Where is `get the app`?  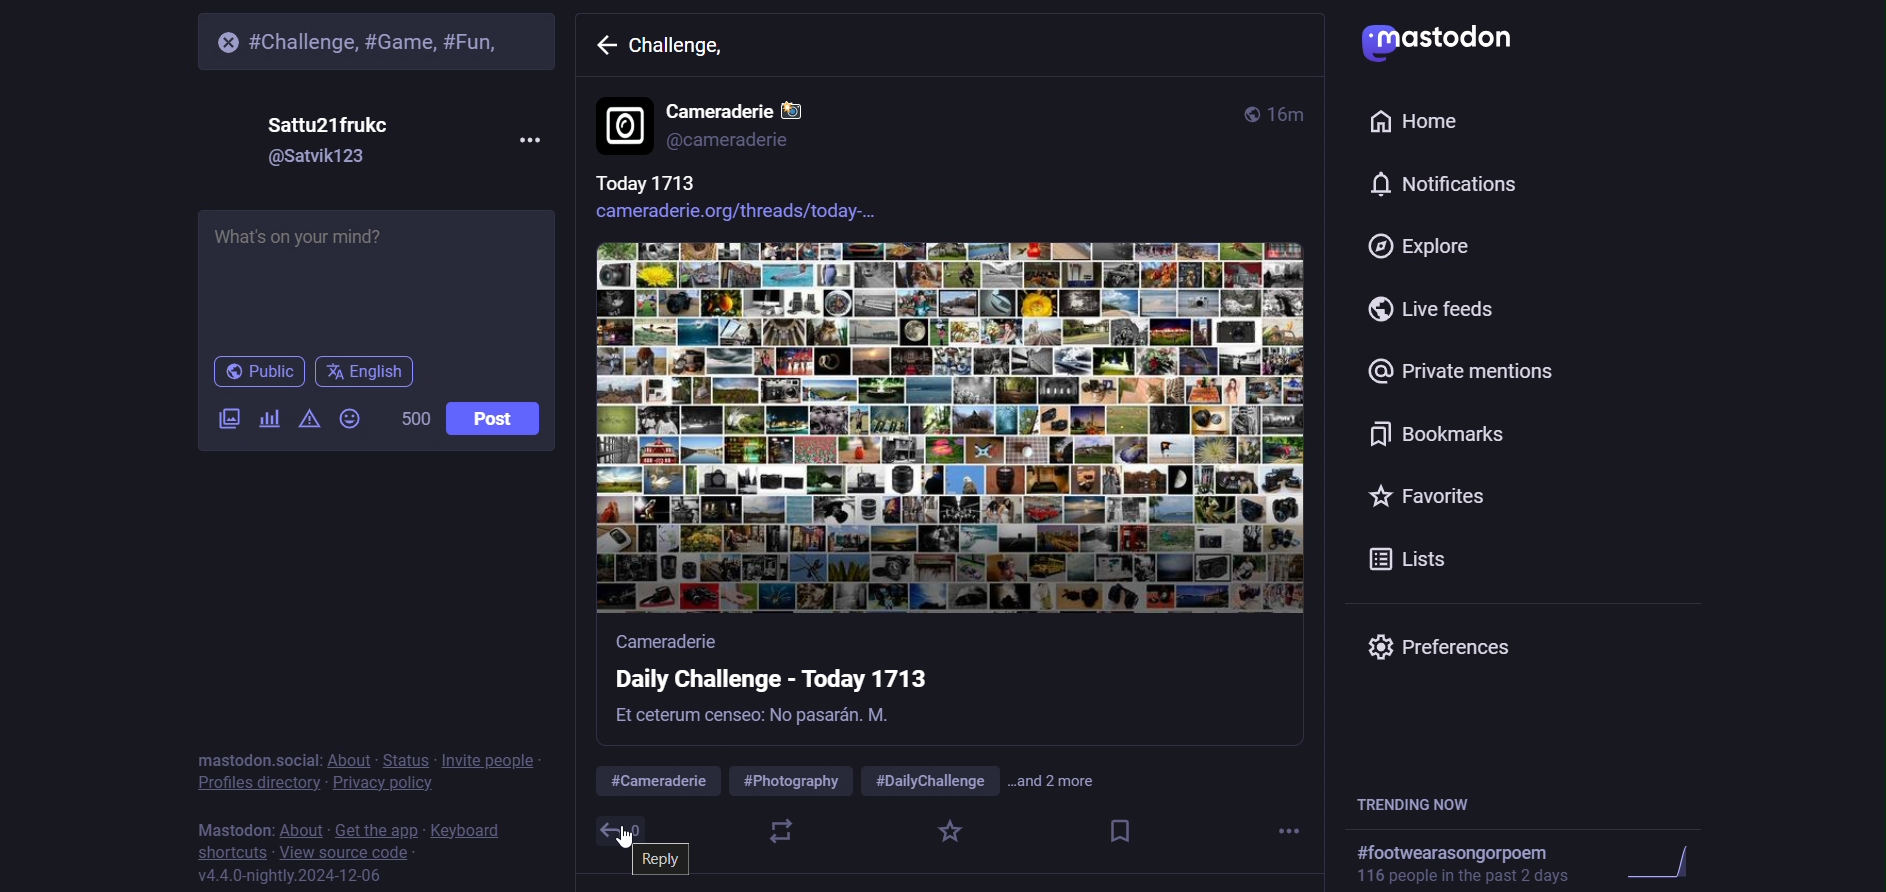 get the app is located at coordinates (376, 827).